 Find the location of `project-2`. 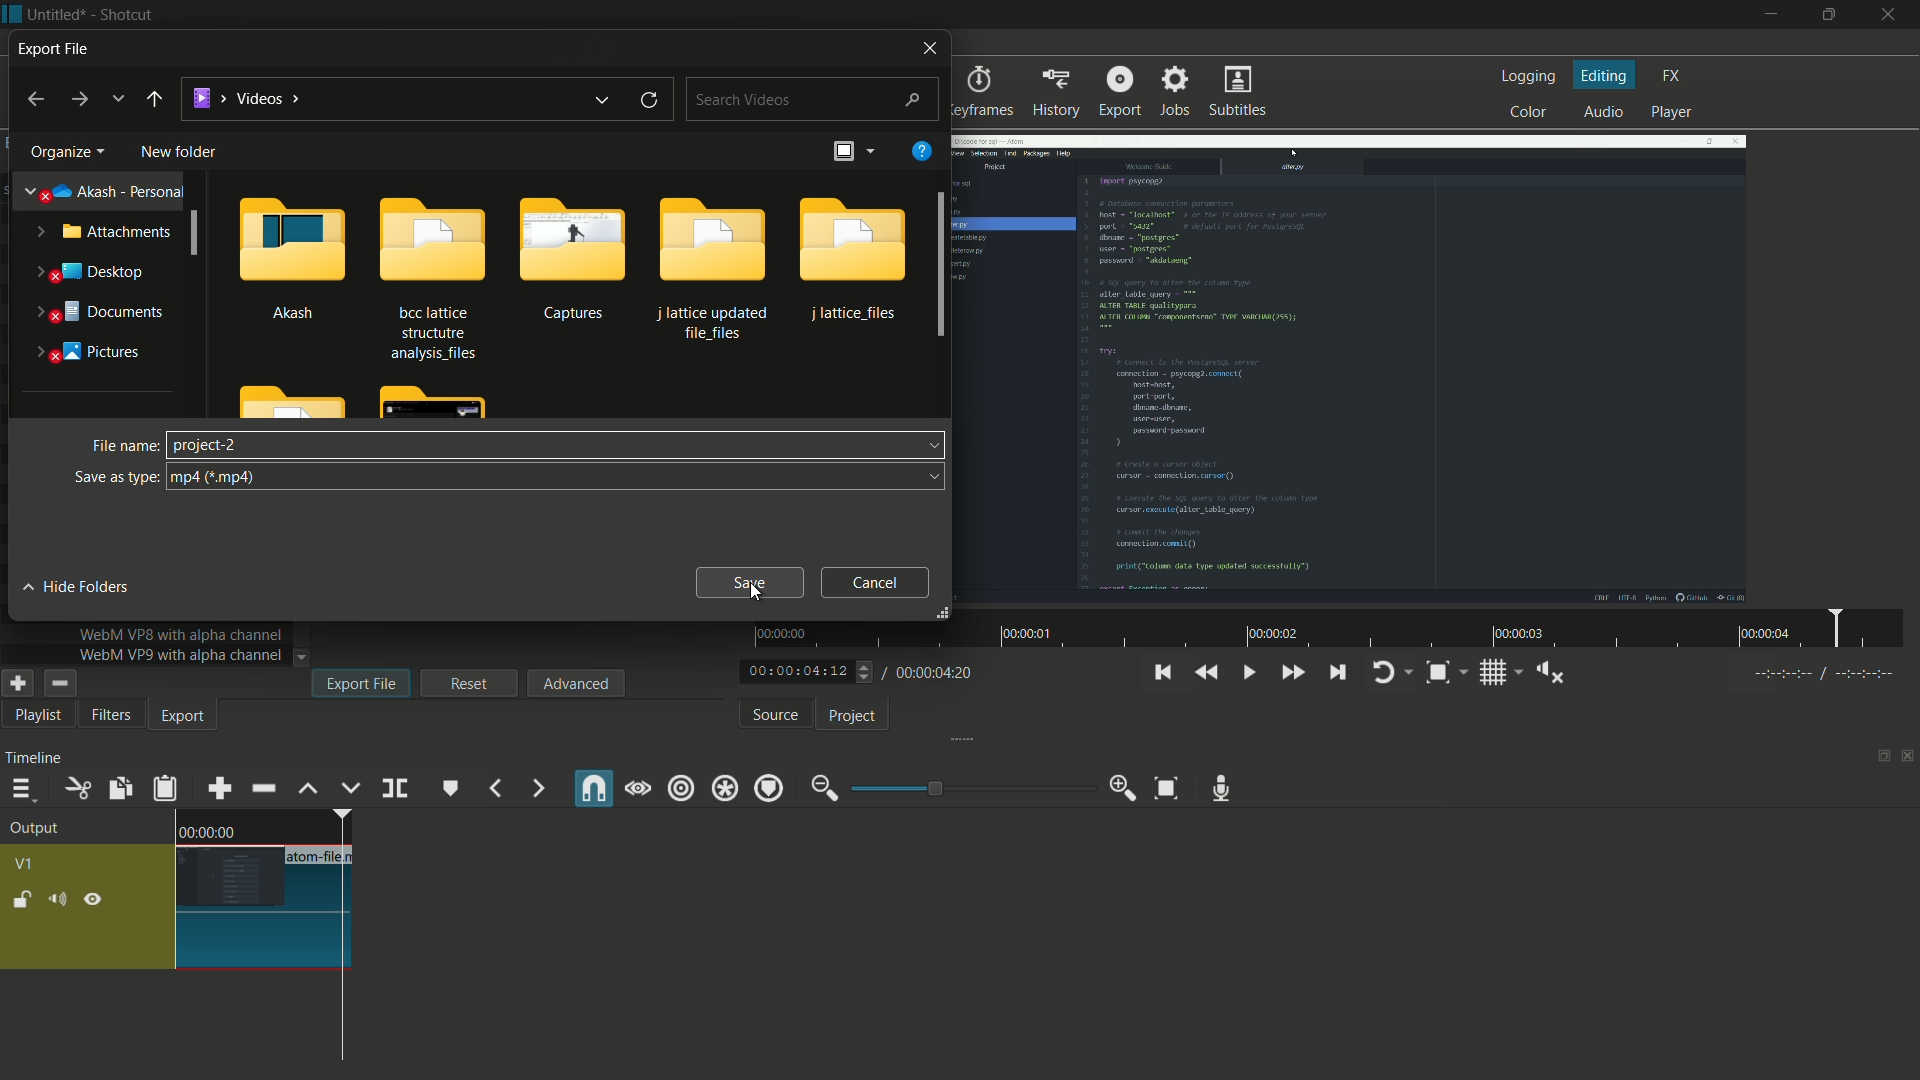

project-2 is located at coordinates (206, 444).